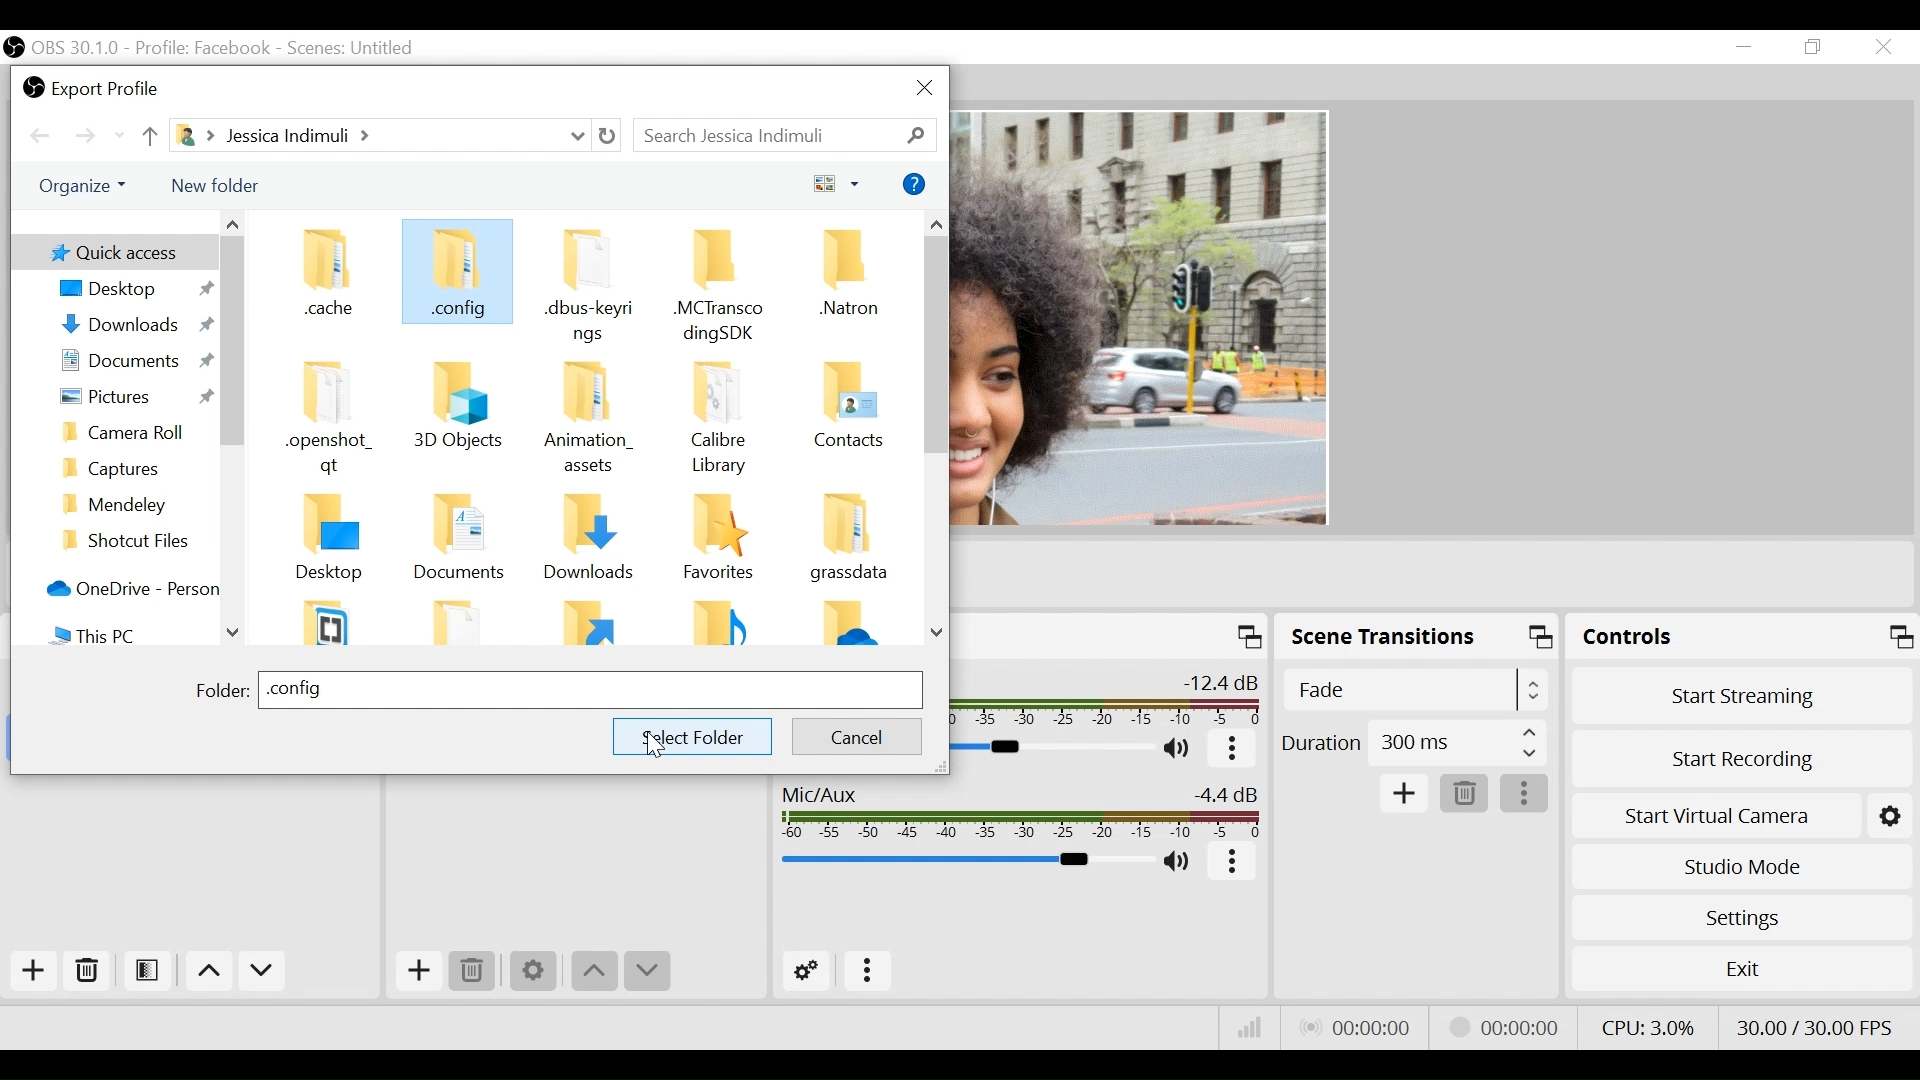 This screenshot has height=1080, width=1920. Describe the element at coordinates (1743, 757) in the screenshot. I see `Start Recording` at that location.